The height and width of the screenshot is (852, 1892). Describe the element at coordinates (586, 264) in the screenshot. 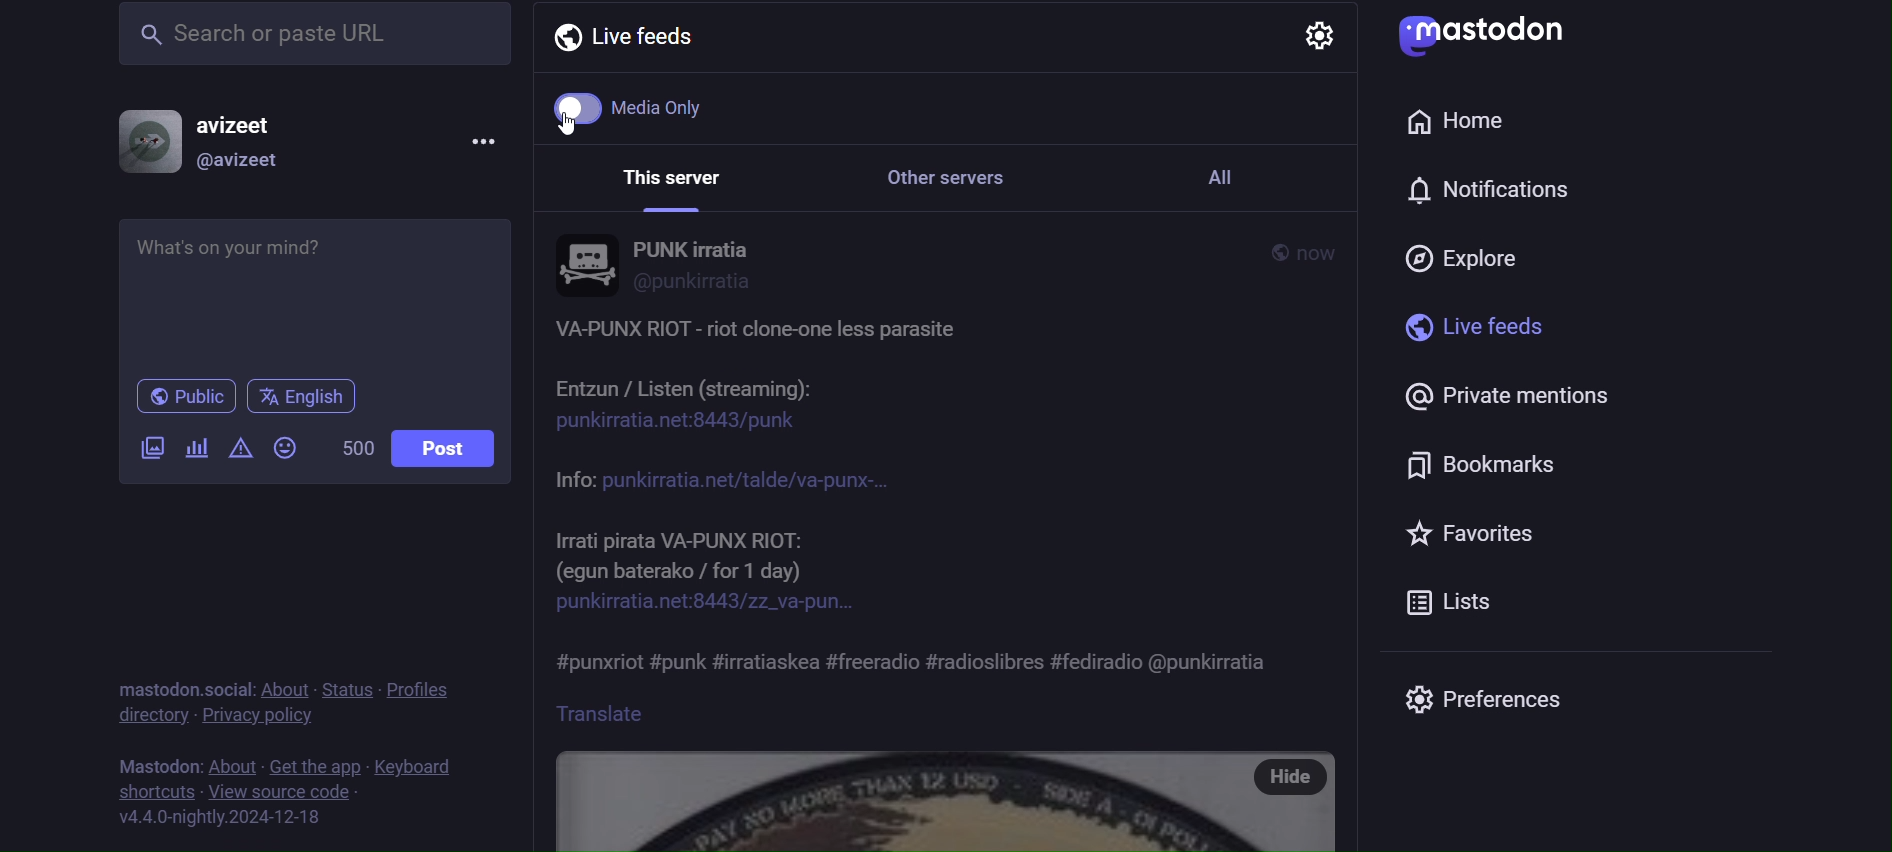

I see `profilepicture` at that location.